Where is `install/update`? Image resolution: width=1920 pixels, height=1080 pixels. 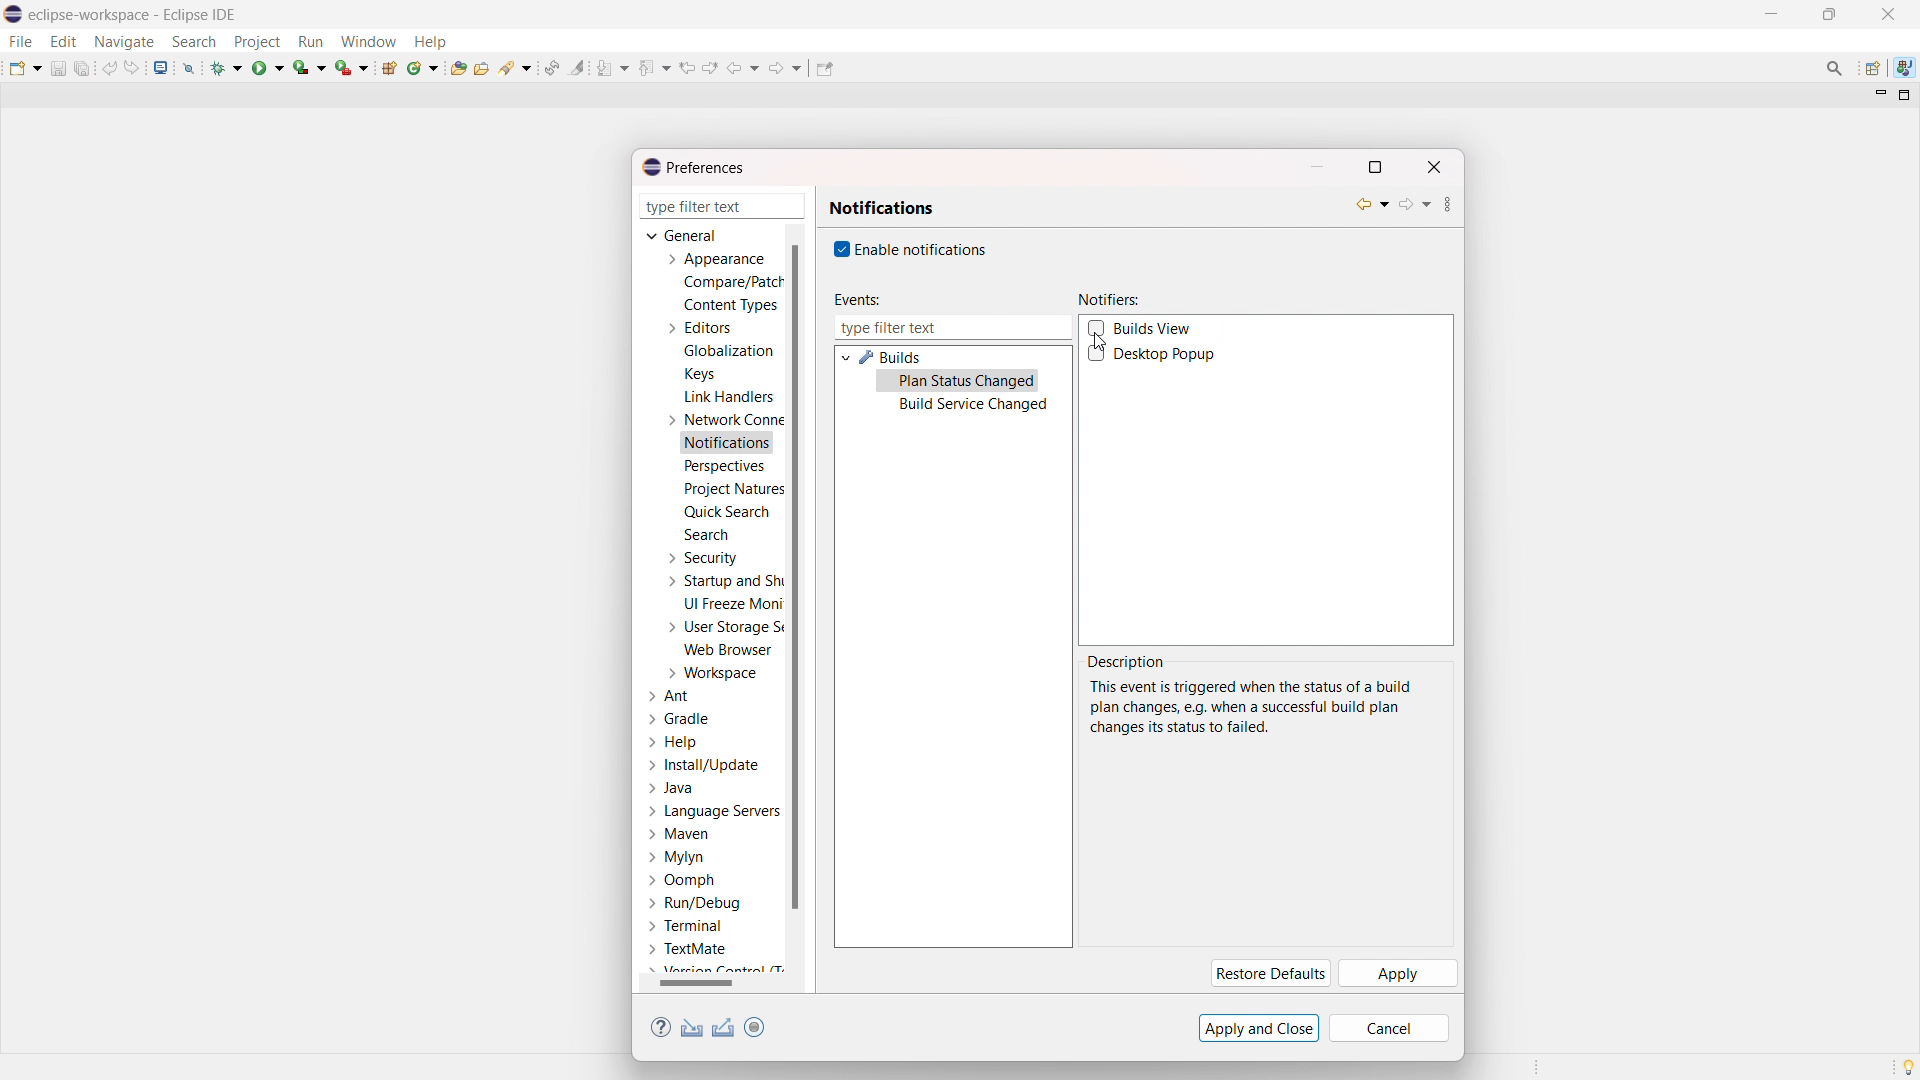
install/update is located at coordinates (706, 766).